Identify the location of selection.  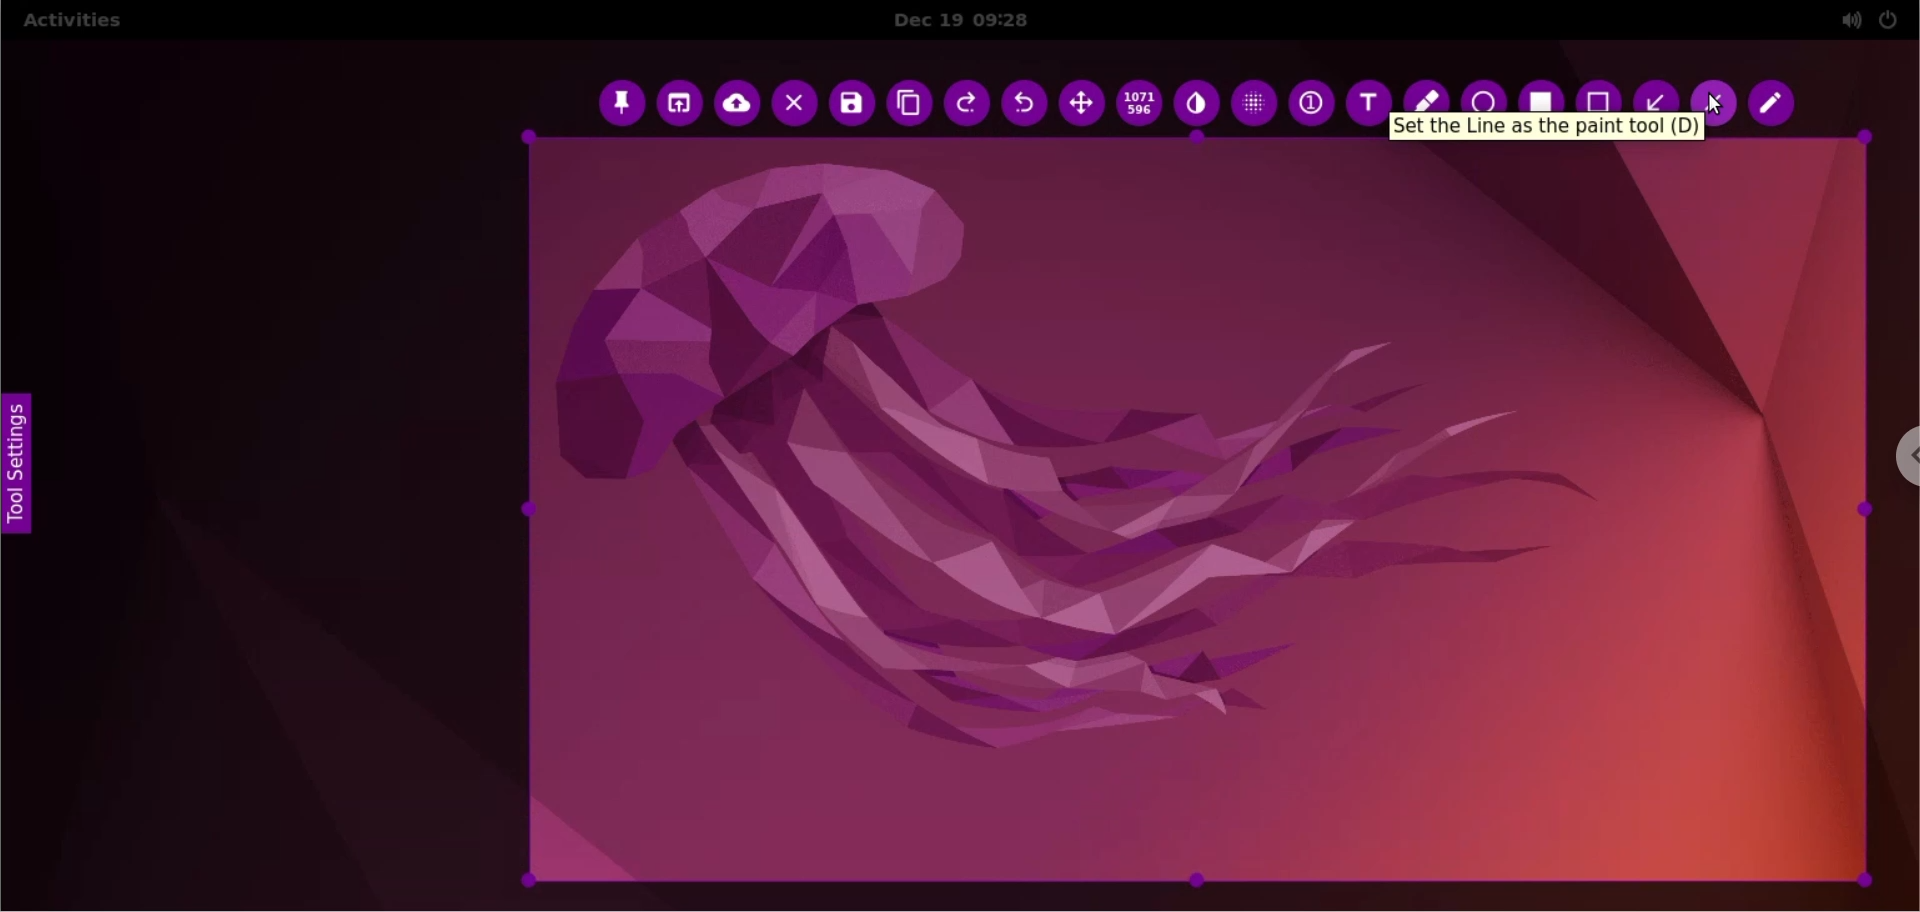
(1540, 95).